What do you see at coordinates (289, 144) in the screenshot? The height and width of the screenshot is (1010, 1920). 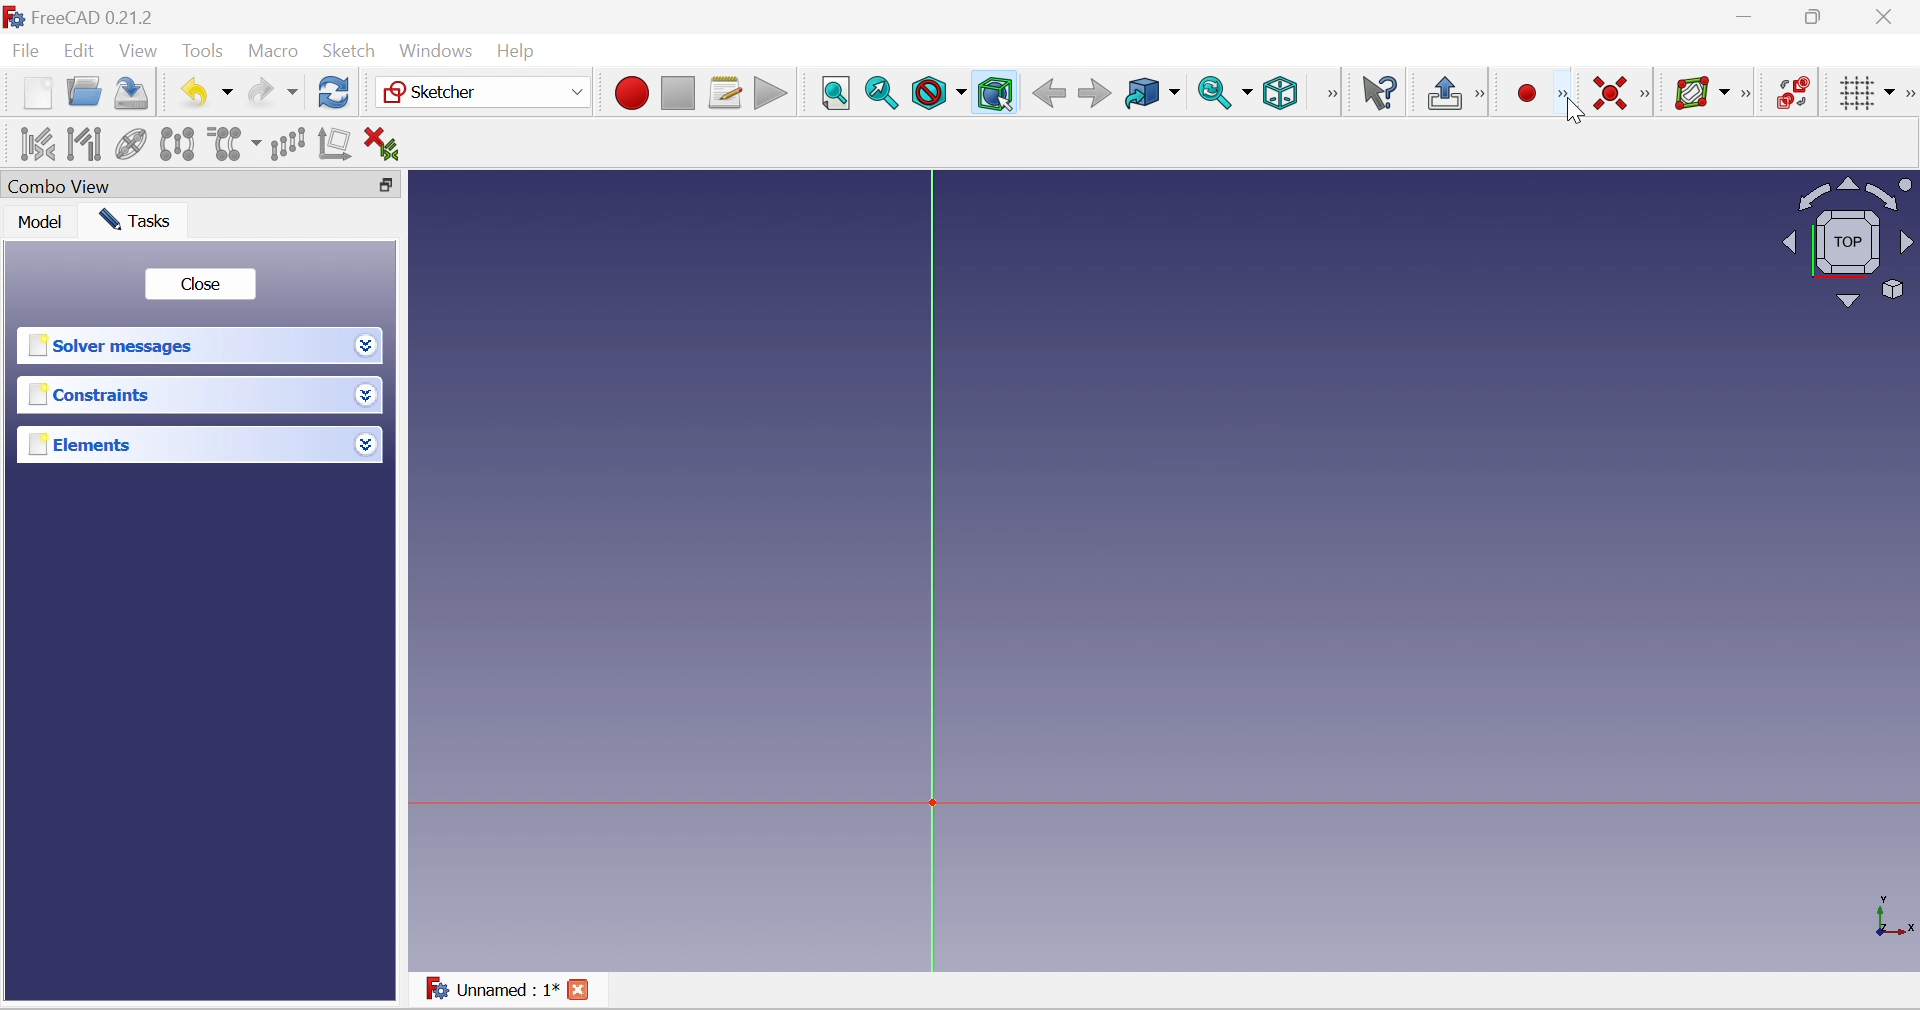 I see `Rectangular array` at bounding box center [289, 144].